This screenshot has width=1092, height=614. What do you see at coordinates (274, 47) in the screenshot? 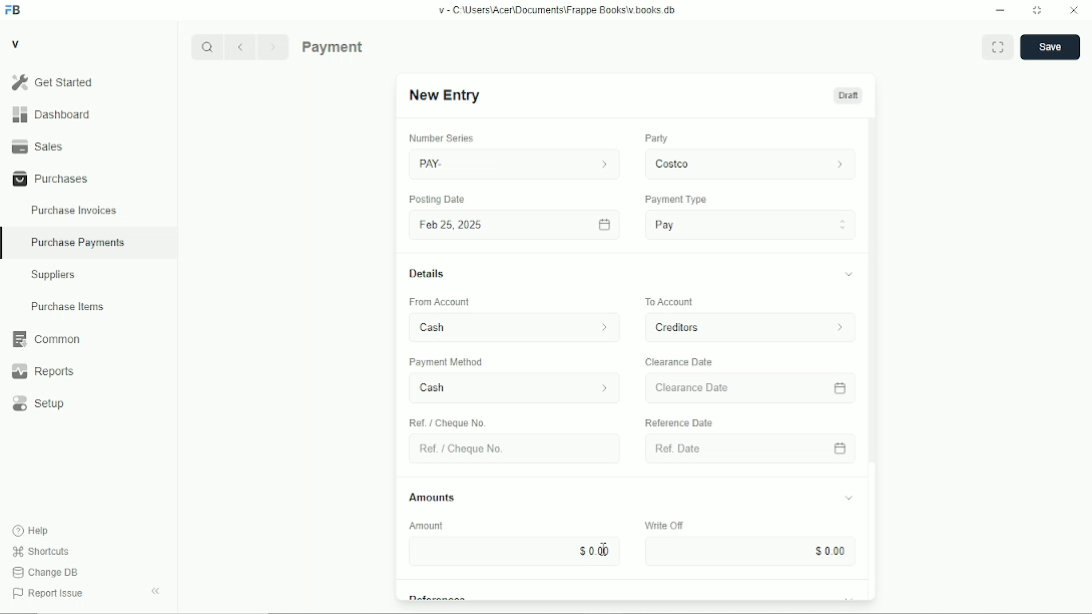
I see `Next` at bounding box center [274, 47].